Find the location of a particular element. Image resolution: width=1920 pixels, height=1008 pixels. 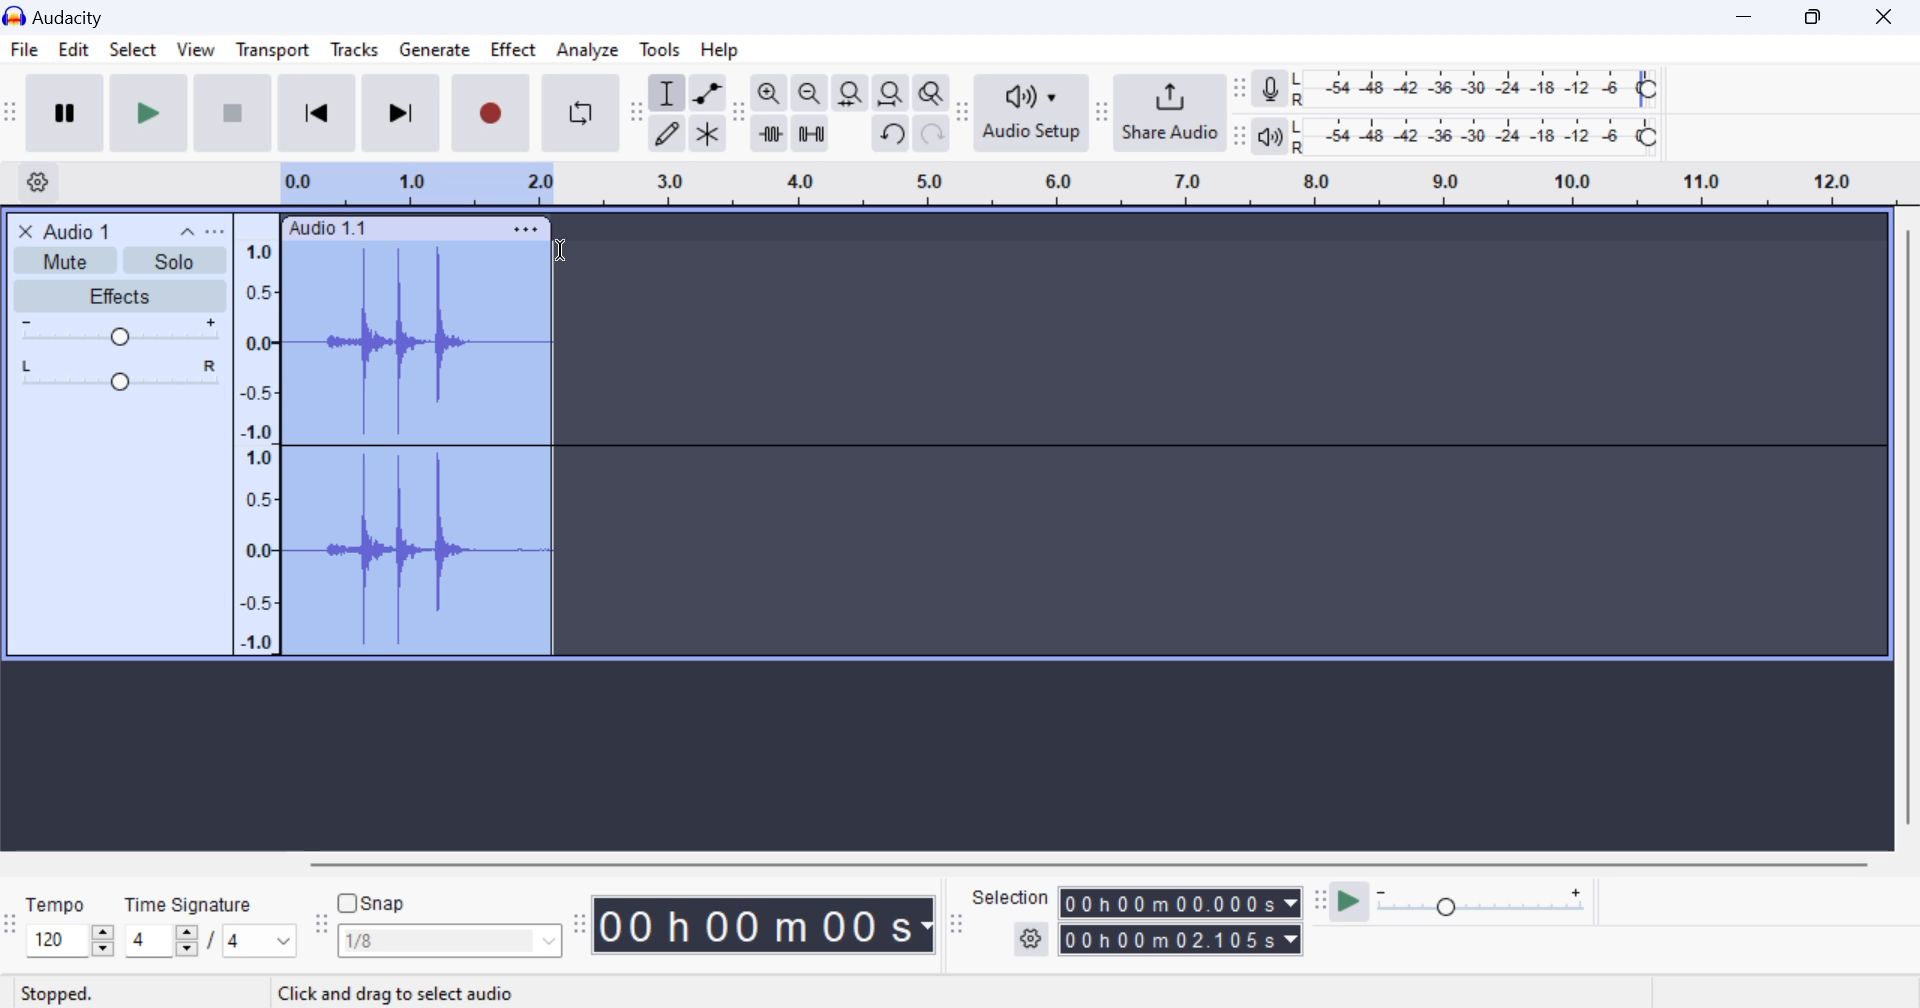

Clip Settings is located at coordinates (526, 229).